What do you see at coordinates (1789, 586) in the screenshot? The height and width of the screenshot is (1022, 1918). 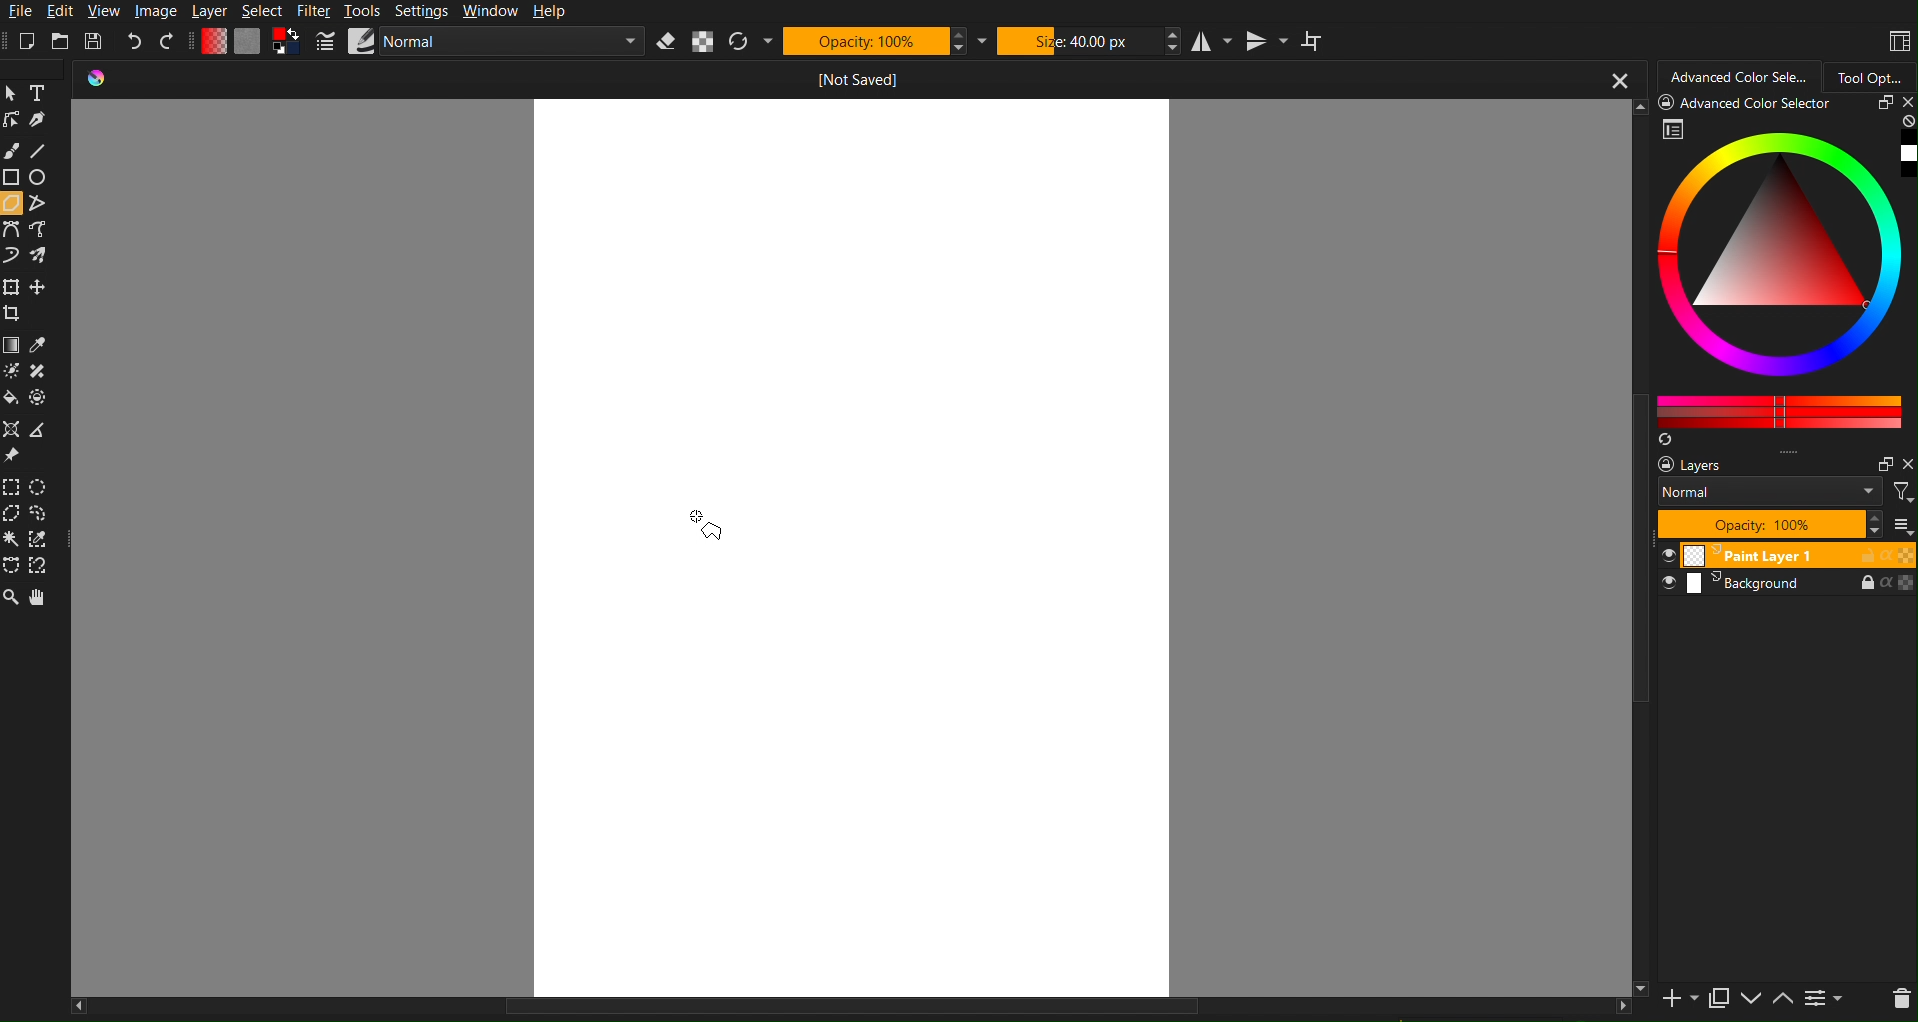 I see `background` at bounding box center [1789, 586].